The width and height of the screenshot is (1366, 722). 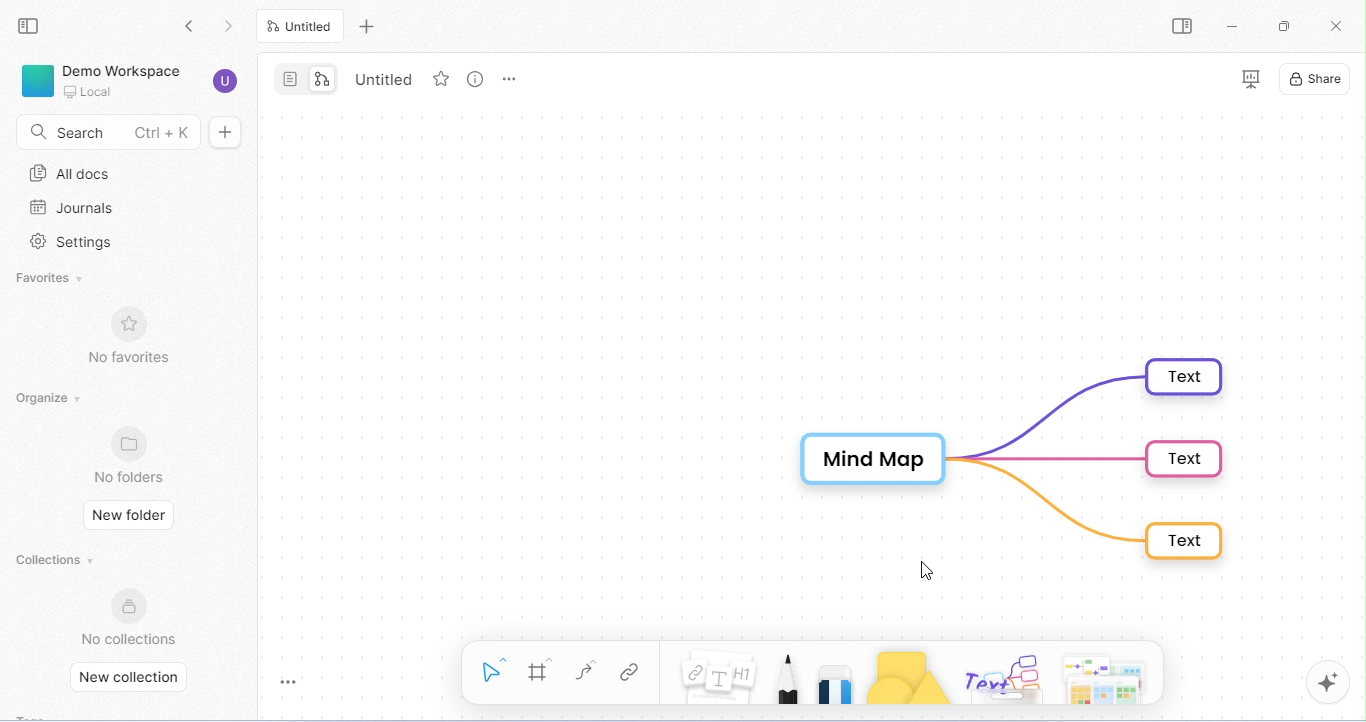 I want to click on open sidebar, so click(x=1187, y=27).